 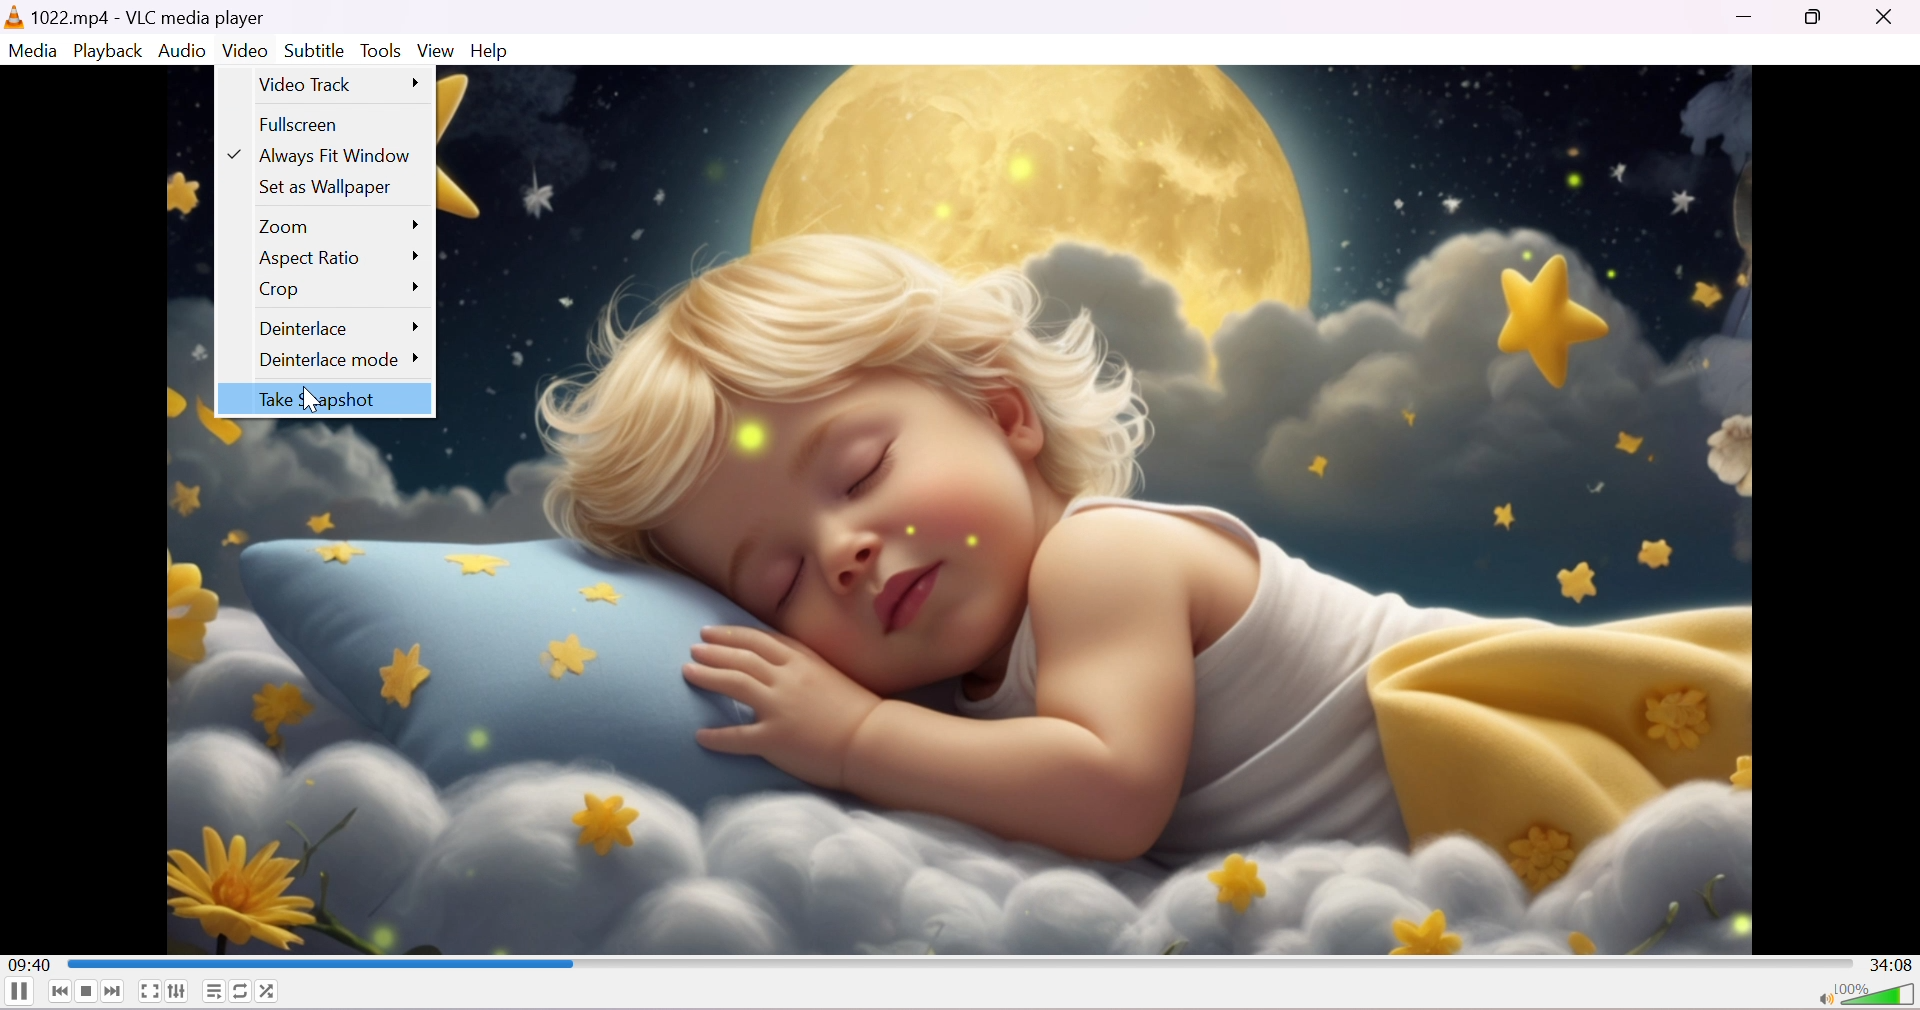 What do you see at coordinates (241, 990) in the screenshot?
I see `Click to toggle between loop all, loop one and no loop` at bounding box center [241, 990].